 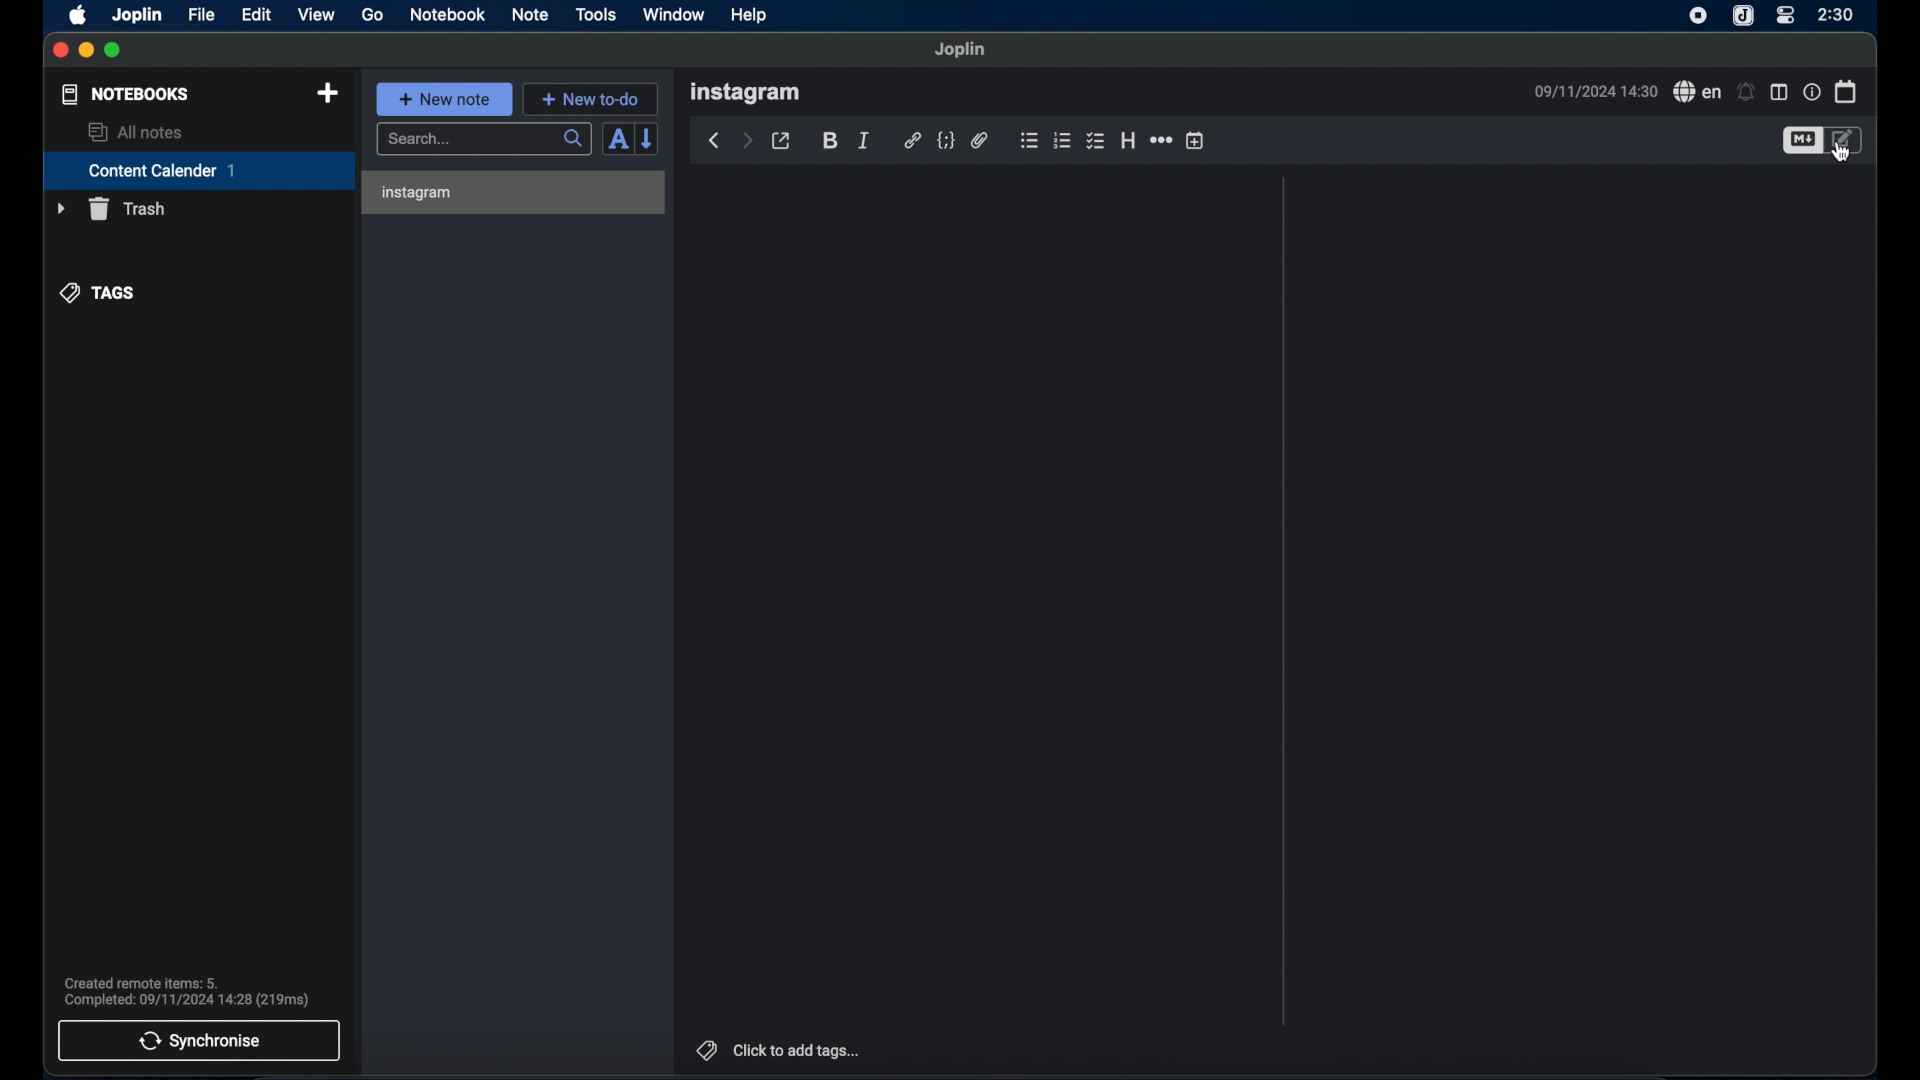 What do you see at coordinates (1163, 140) in the screenshot?
I see `horizontal rule` at bounding box center [1163, 140].